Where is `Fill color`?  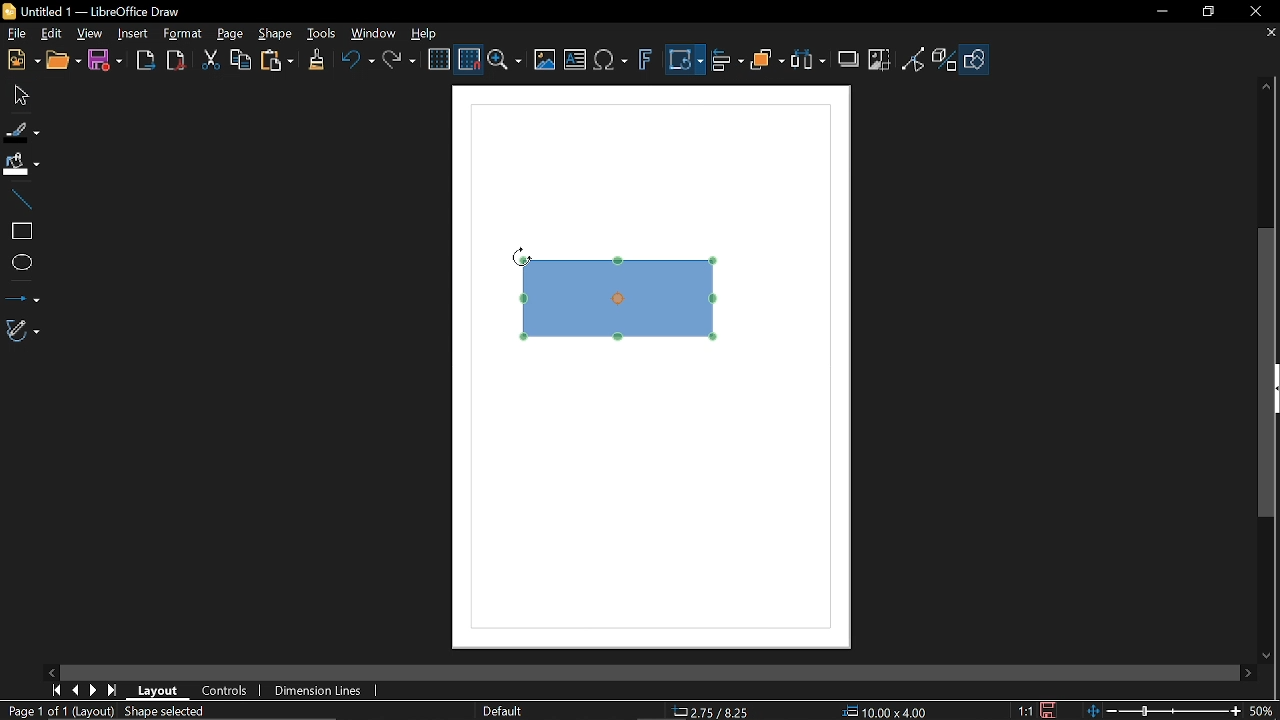
Fill color is located at coordinates (20, 165).